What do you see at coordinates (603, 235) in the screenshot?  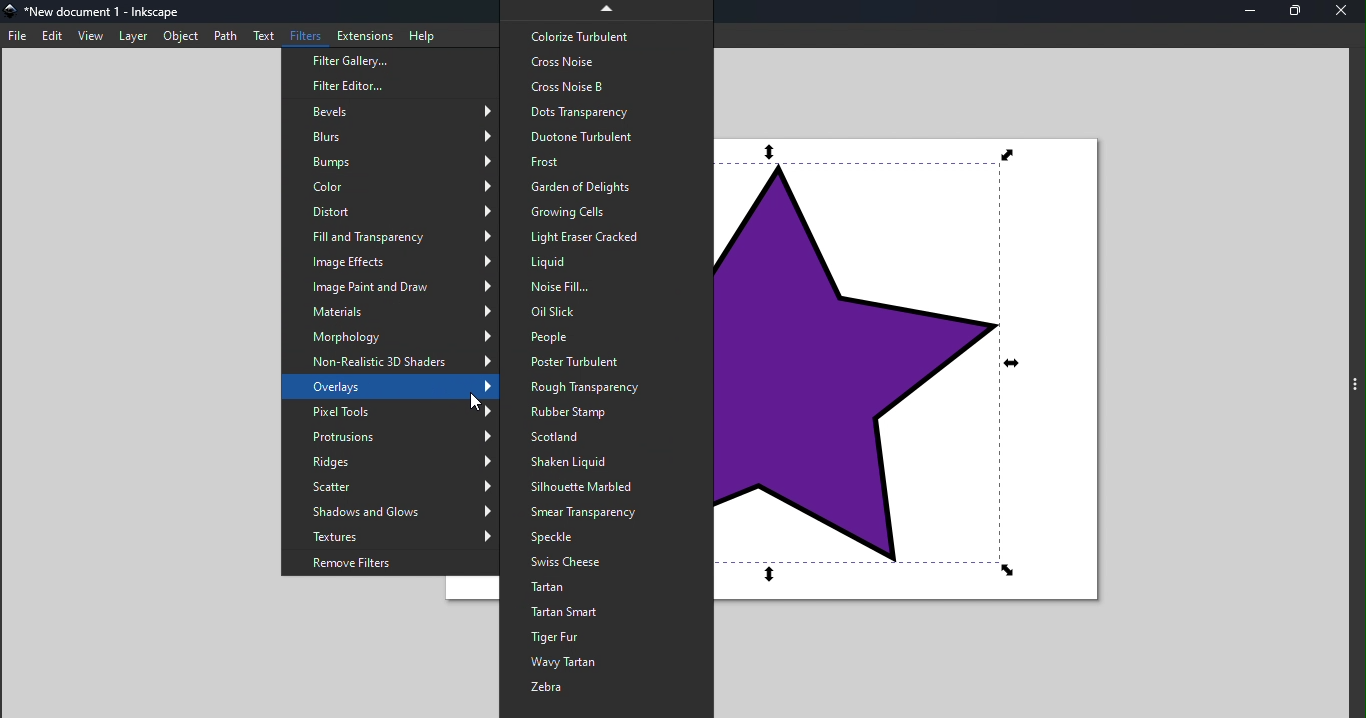 I see `Light eraser cracked` at bounding box center [603, 235].